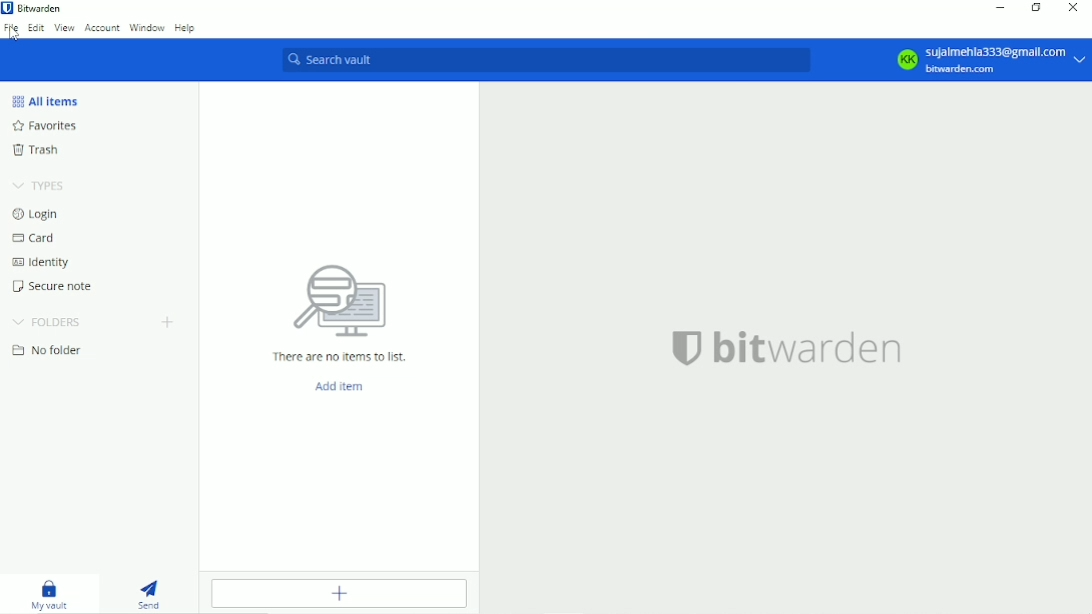  I want to click on Identity, so click(43, 263).